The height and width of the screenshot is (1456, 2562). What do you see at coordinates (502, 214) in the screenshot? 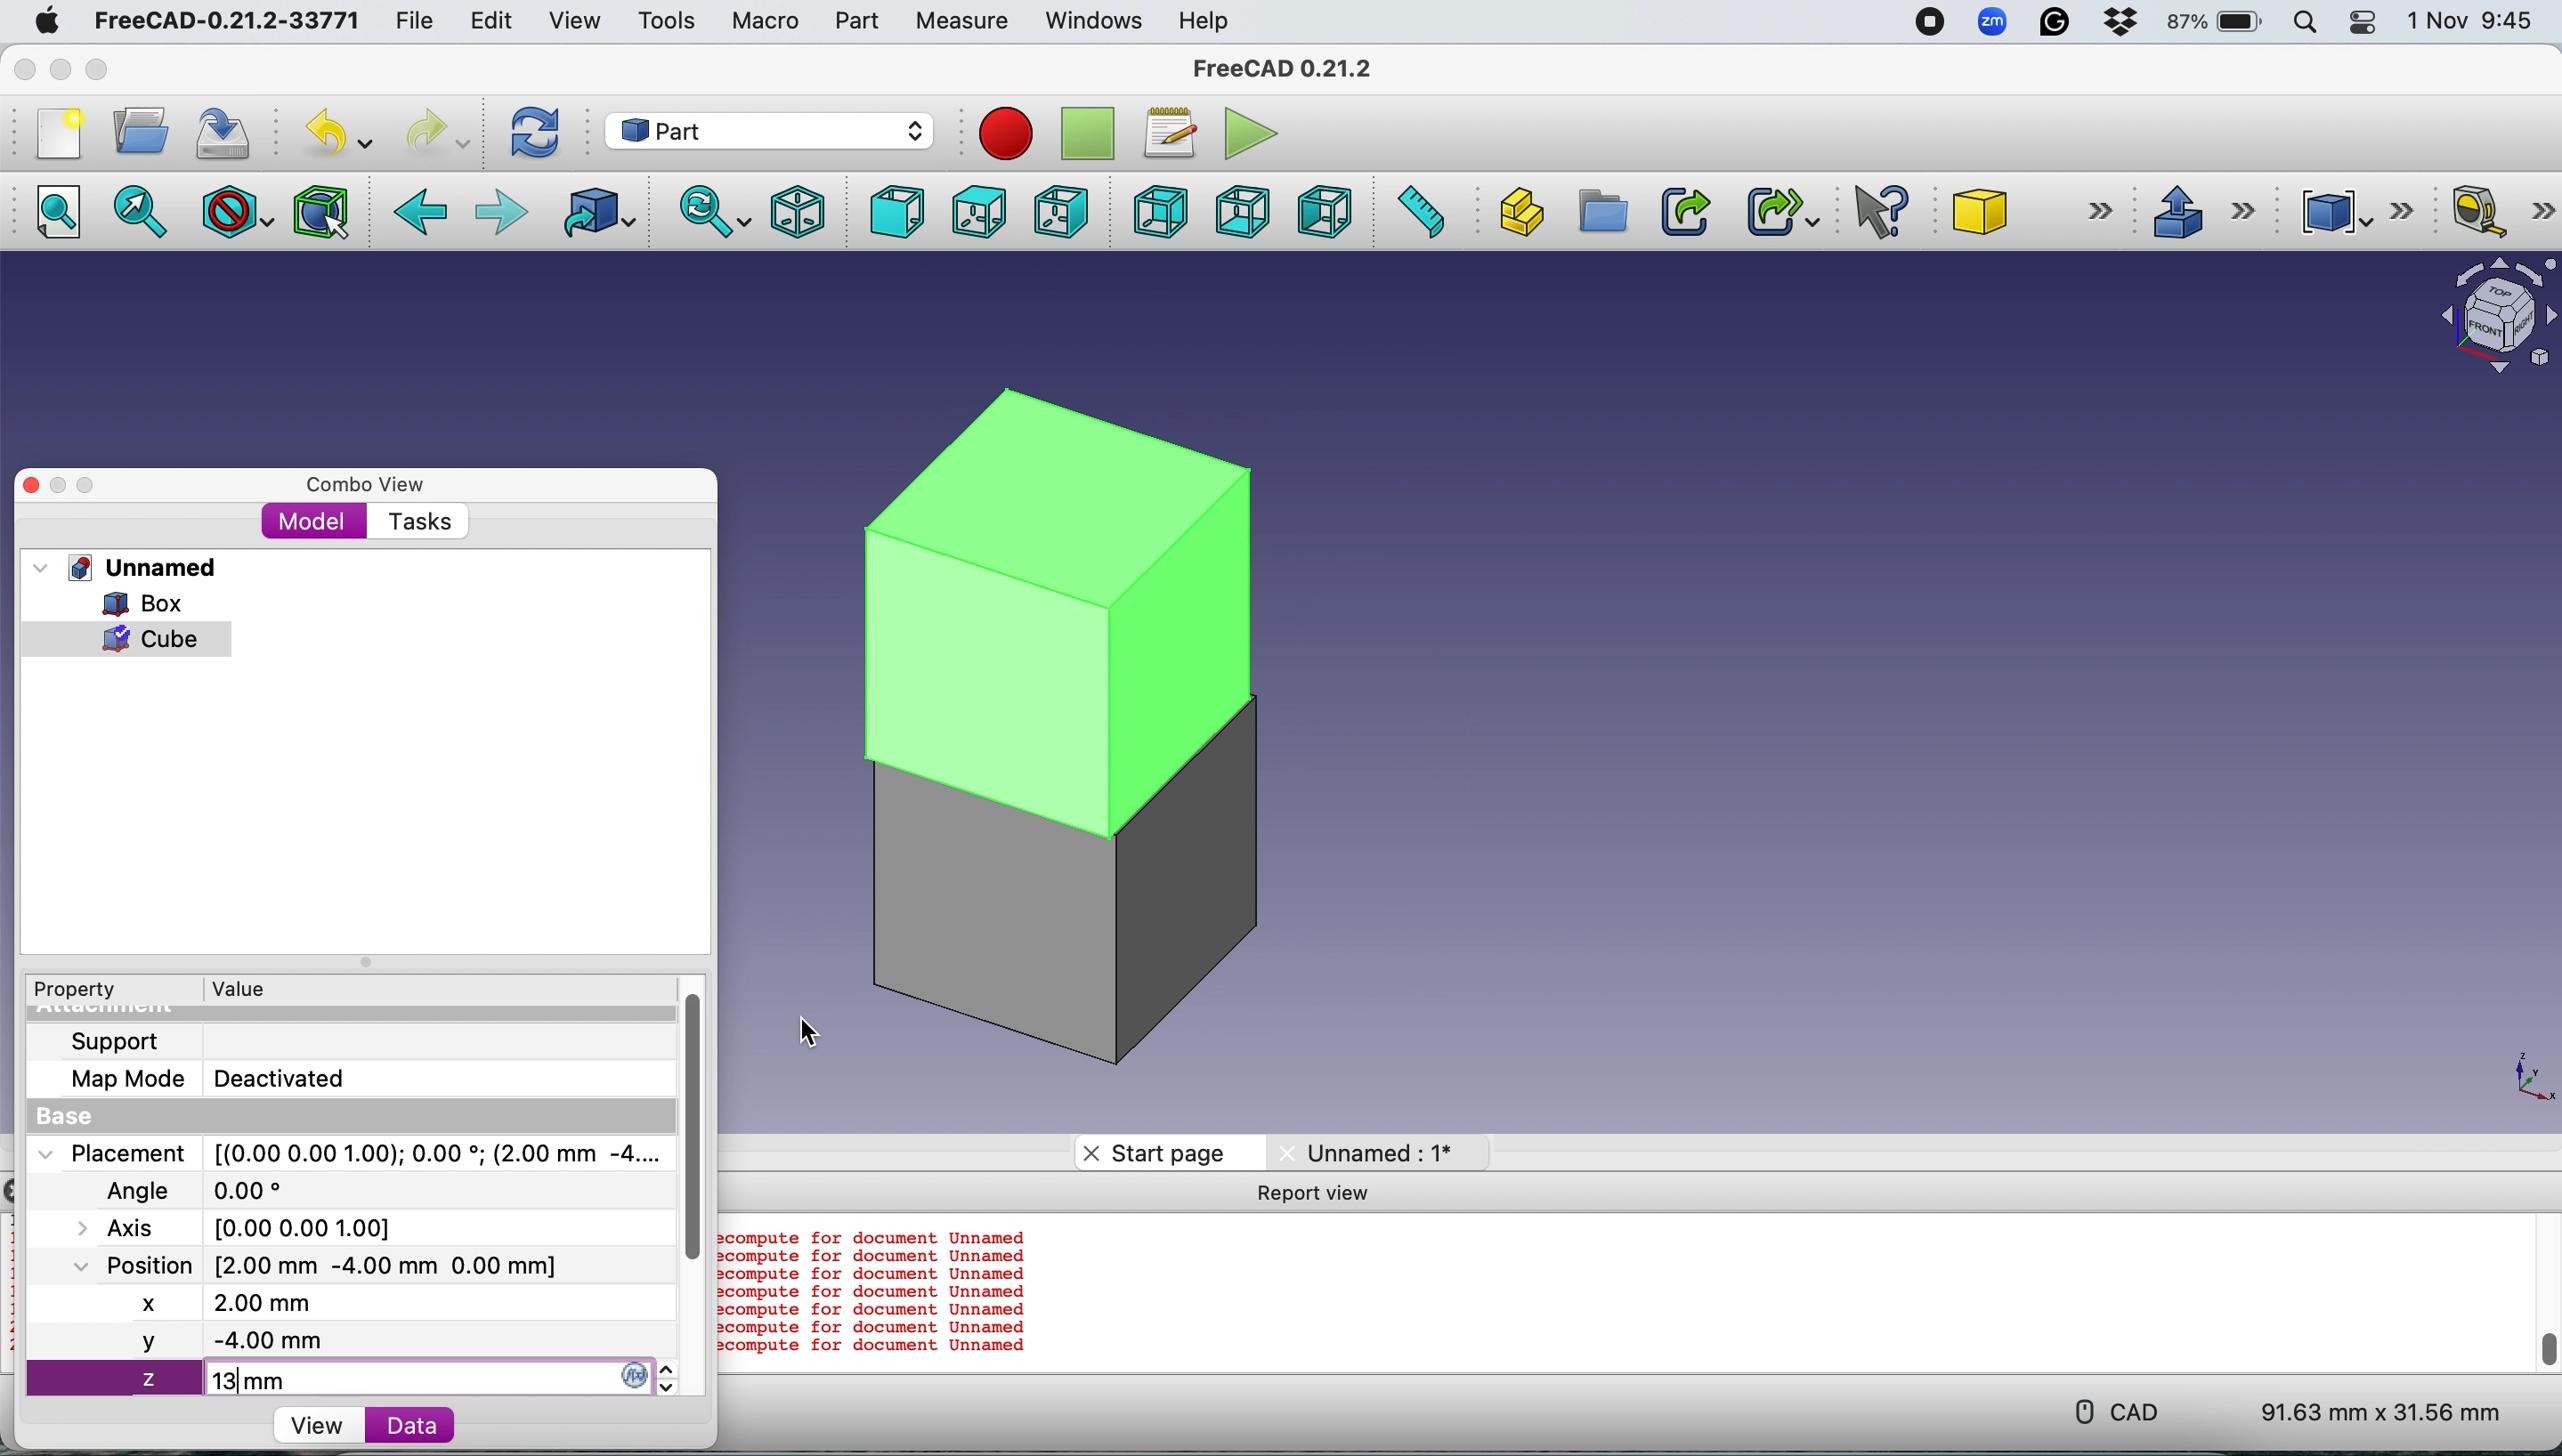
I see `Forward` at bounding box center [502, 214].